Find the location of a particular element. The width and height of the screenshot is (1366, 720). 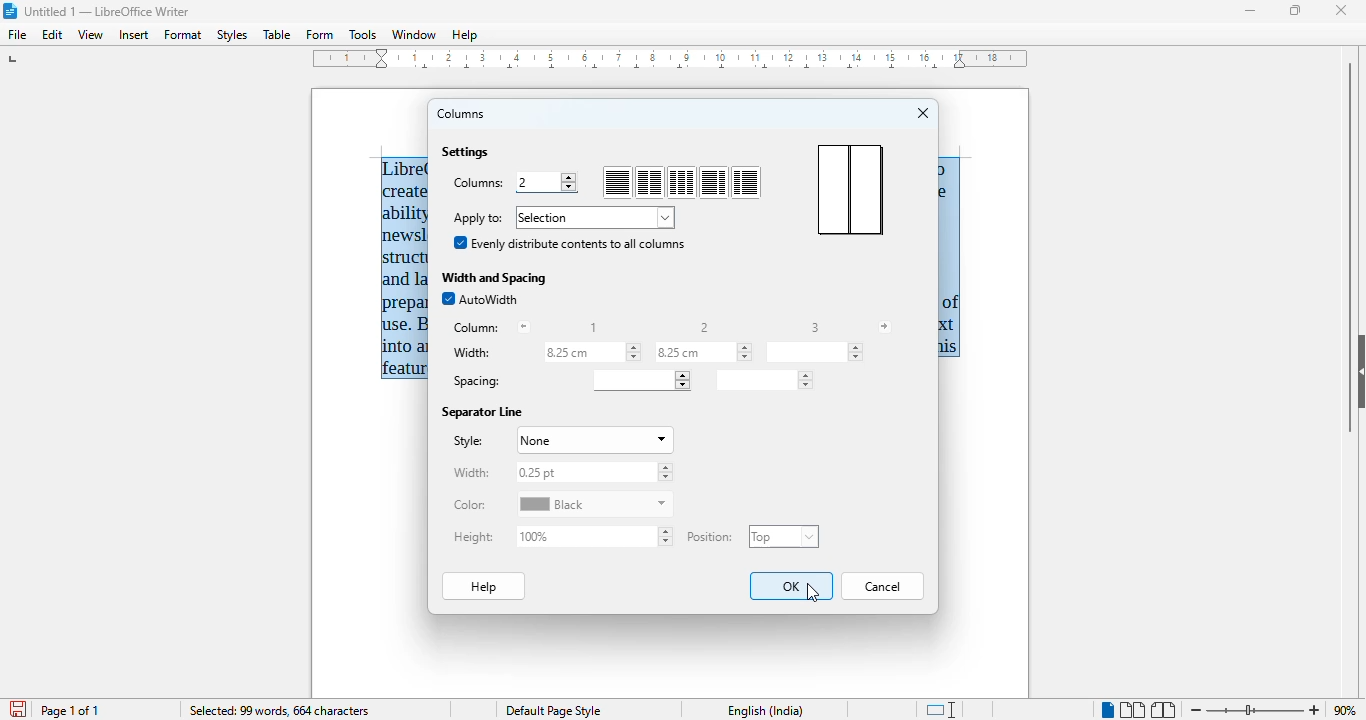

styles is located at coordinates (232, 35).